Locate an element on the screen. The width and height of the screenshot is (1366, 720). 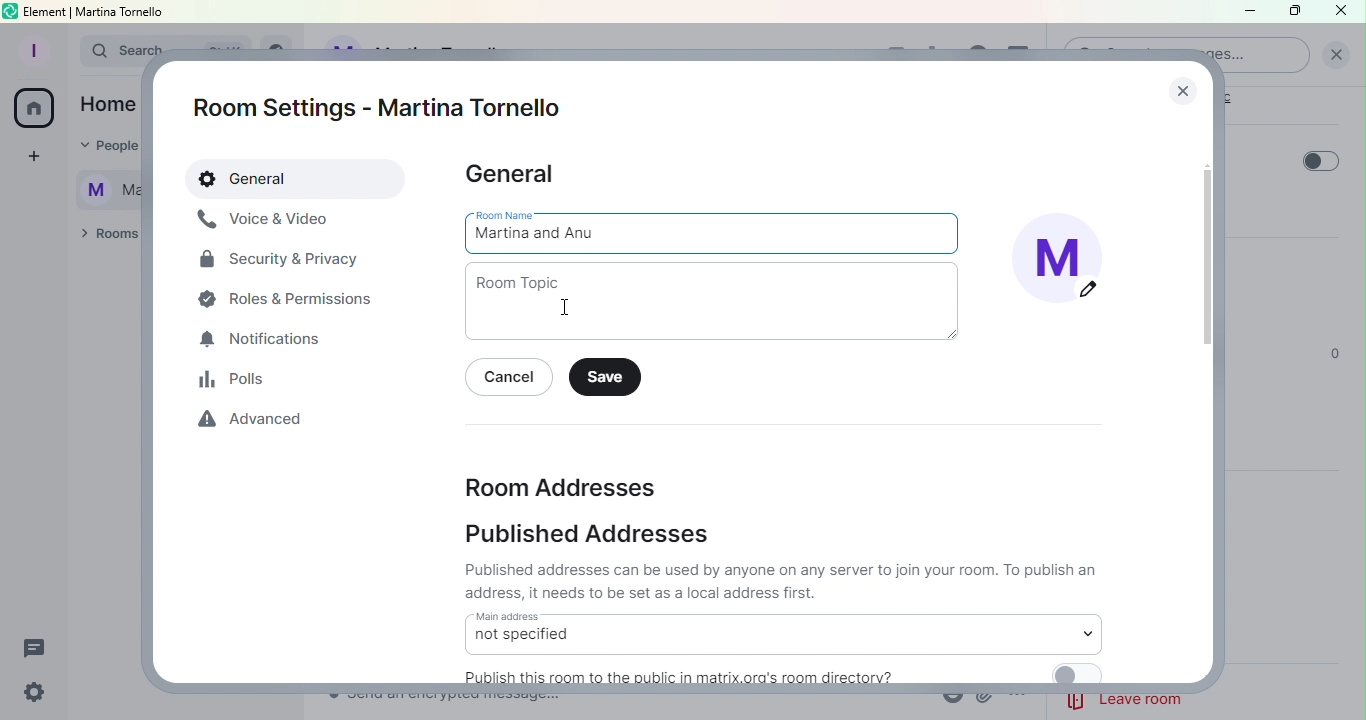
Advanced is located at coordinates (256, 423).